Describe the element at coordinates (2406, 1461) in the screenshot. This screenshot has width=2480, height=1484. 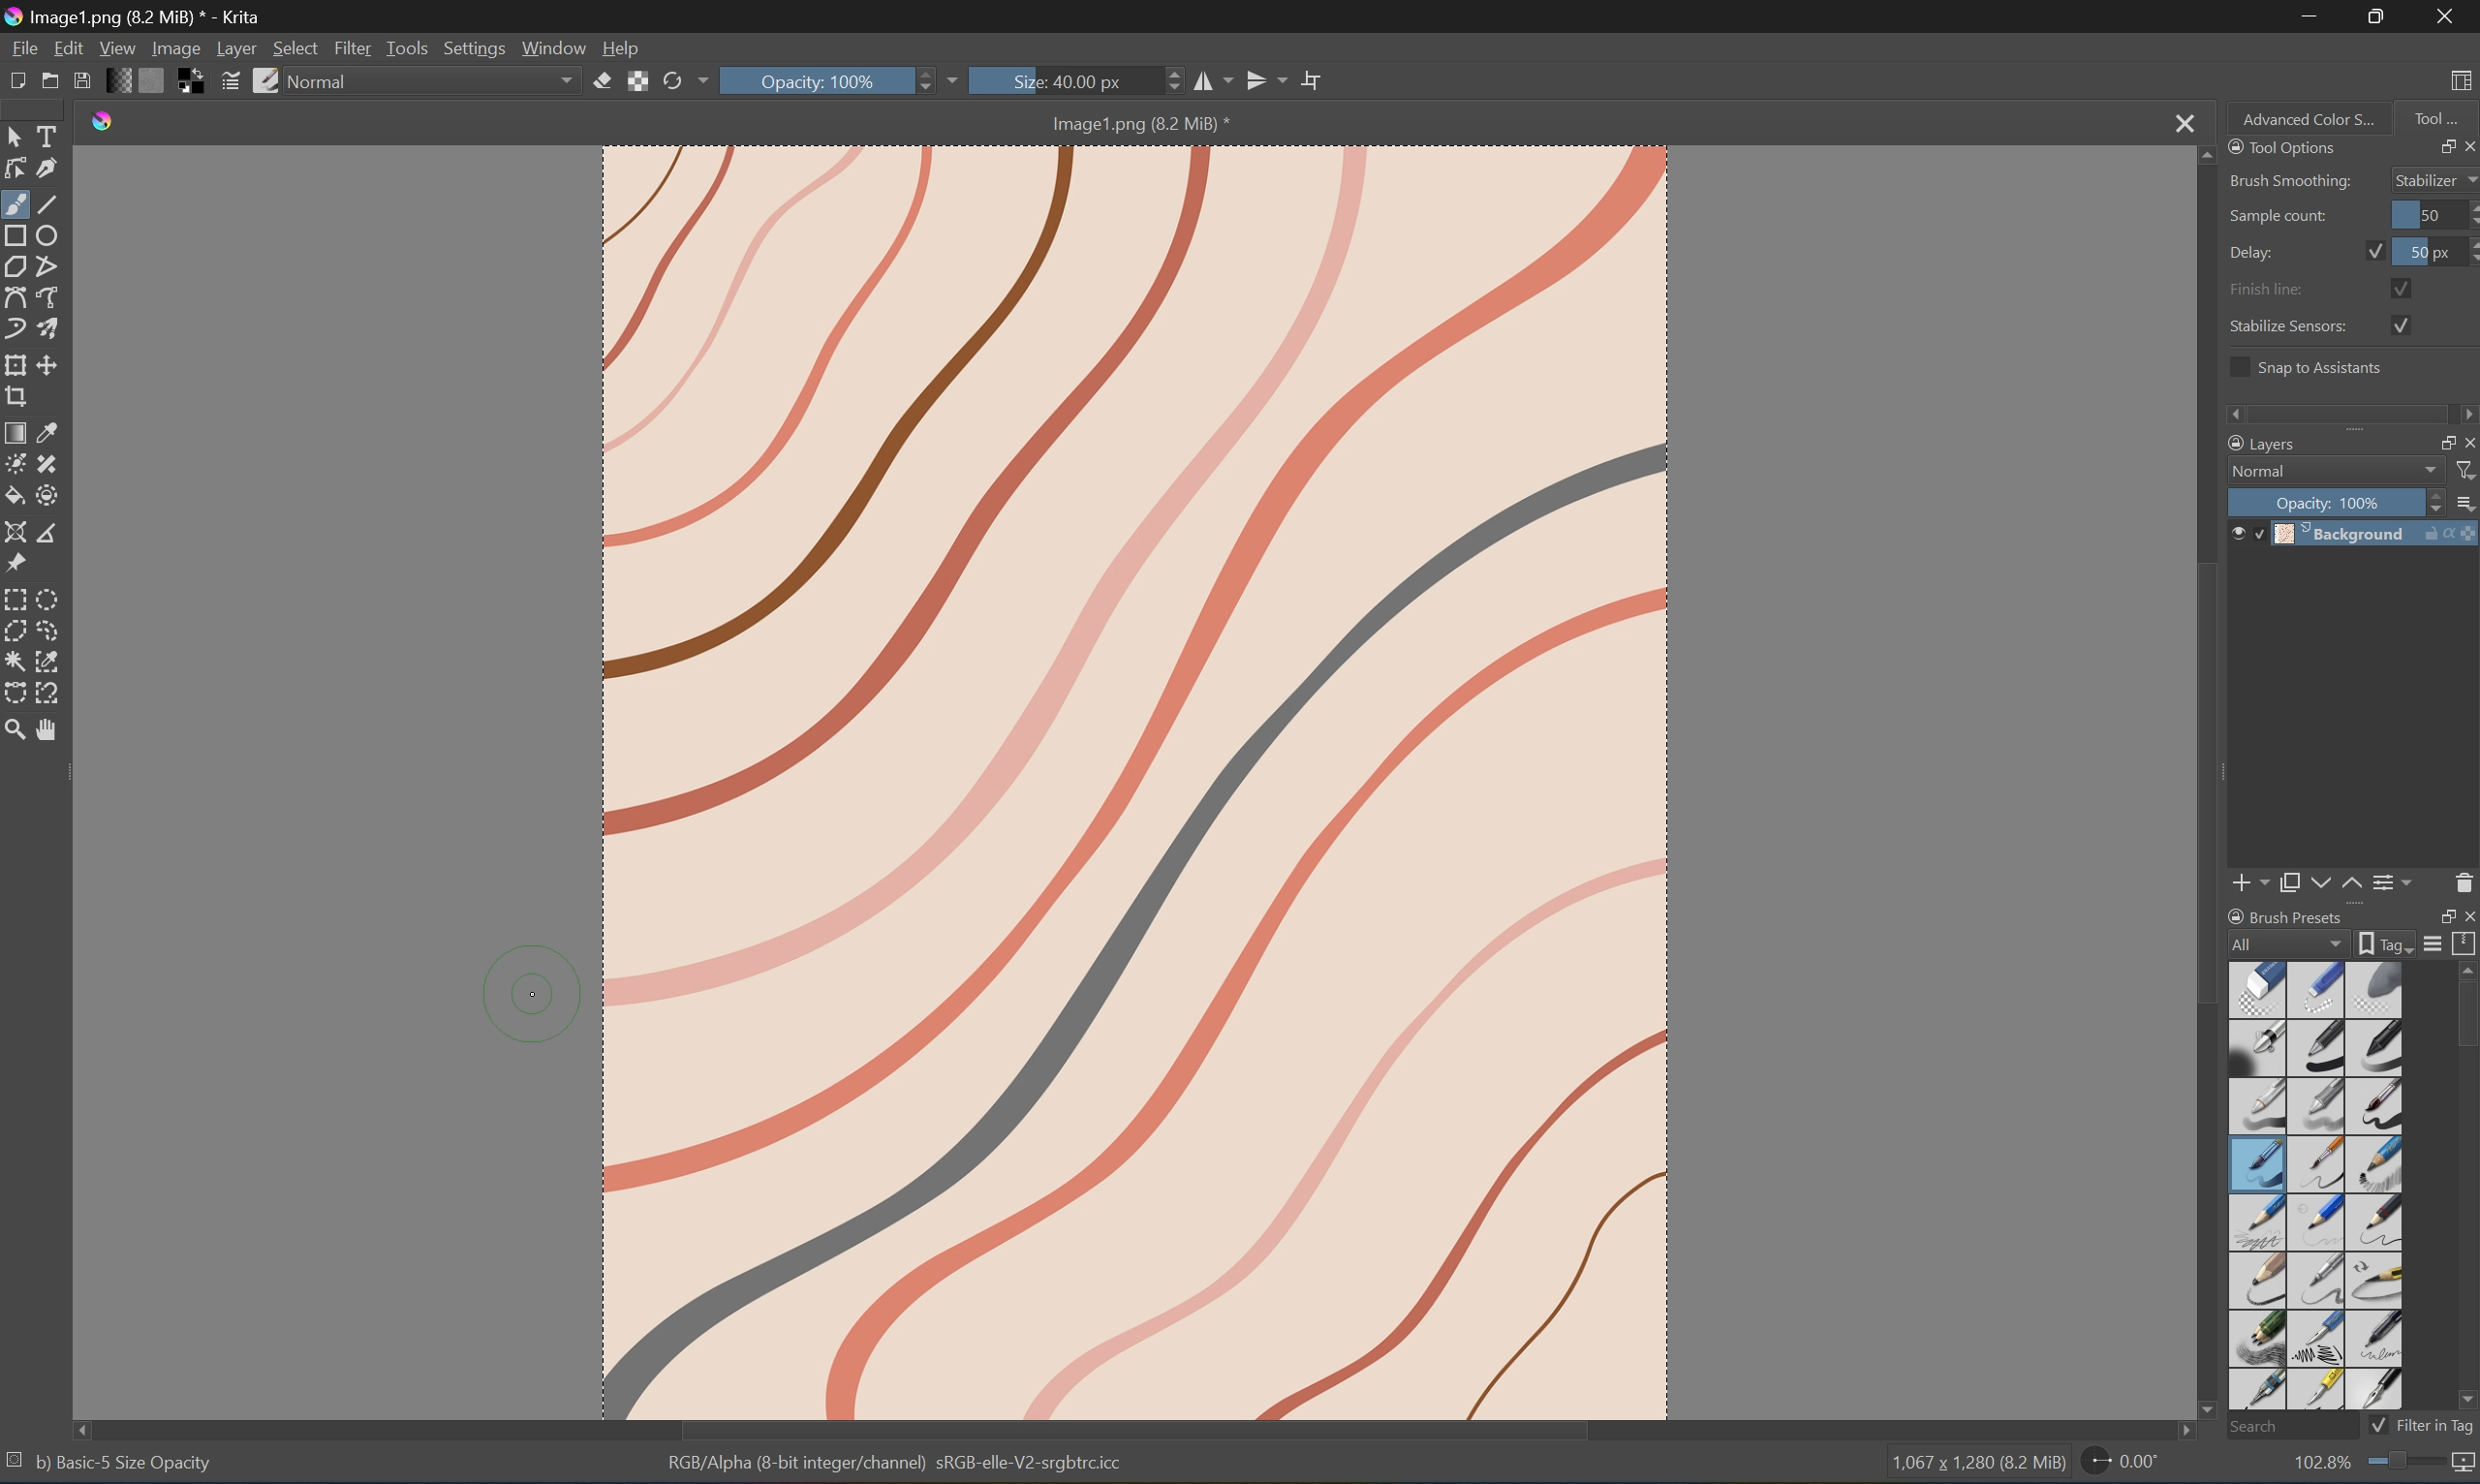
I see `Slider` at that location.